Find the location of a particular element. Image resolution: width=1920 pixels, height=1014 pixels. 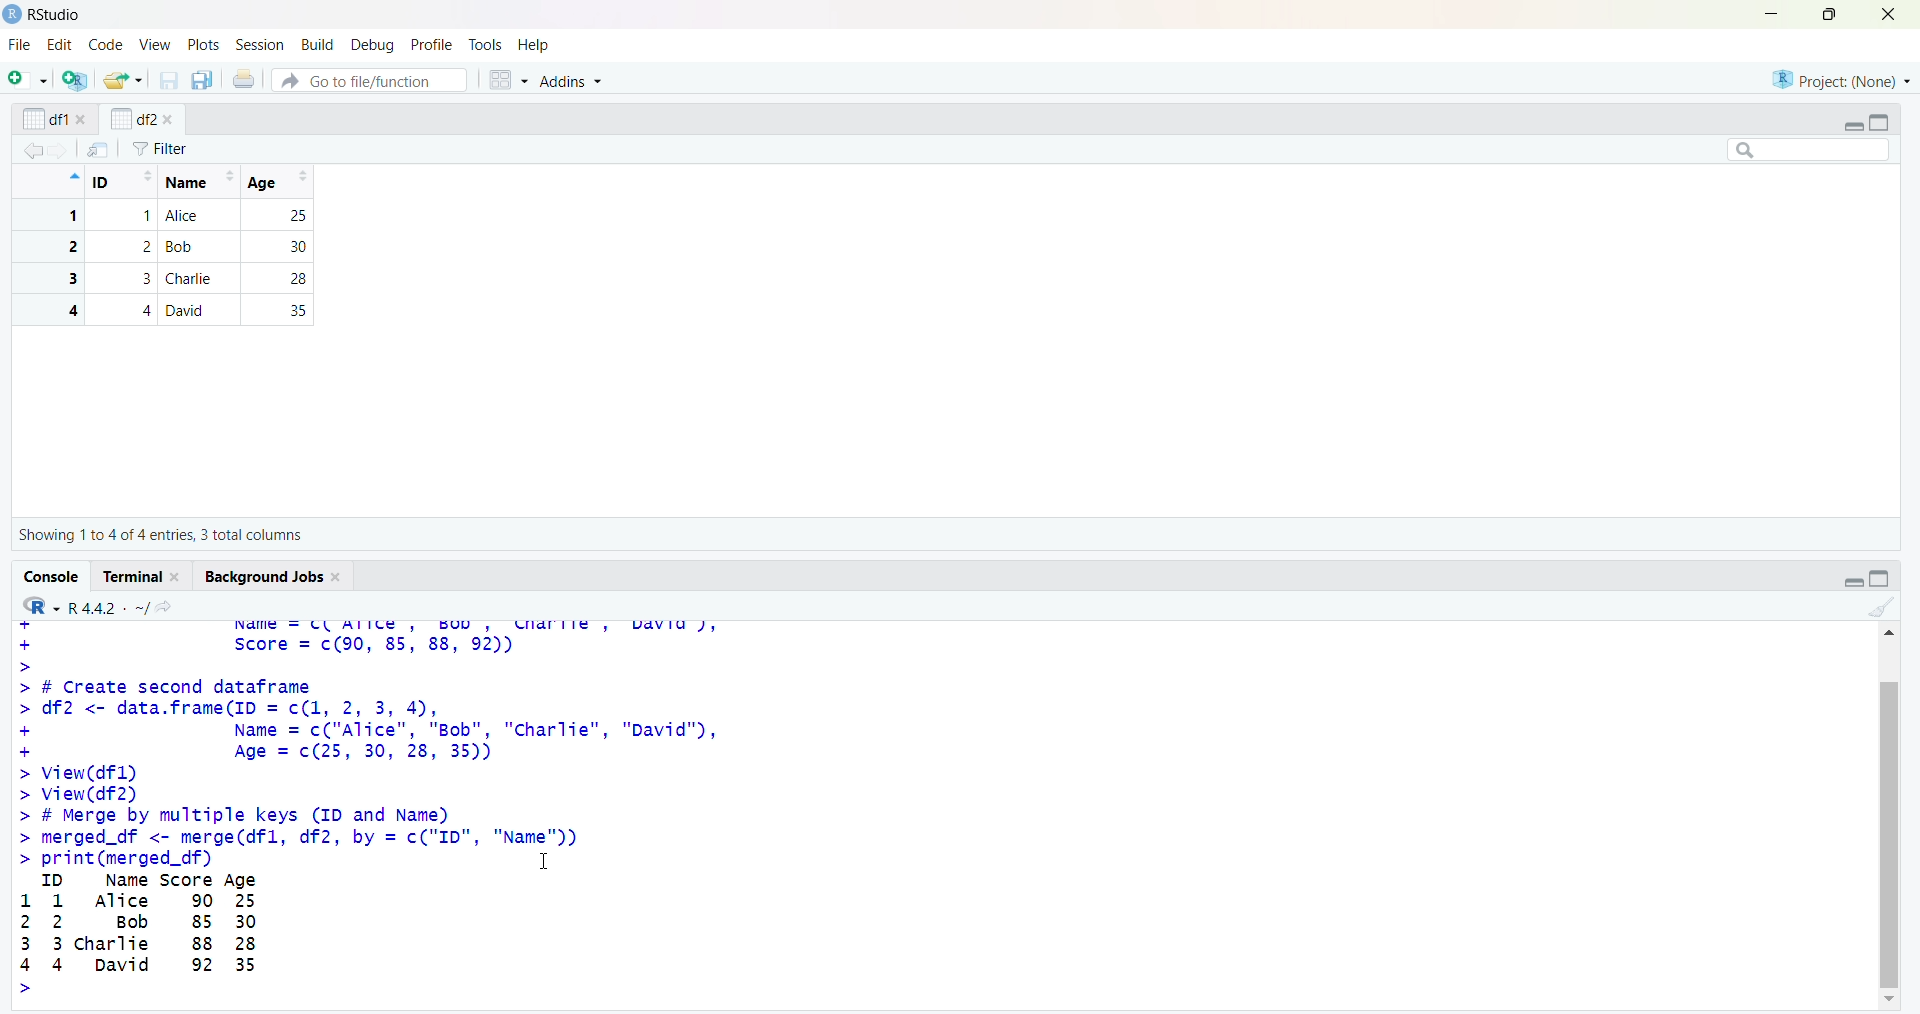

send is located at coordinates (99, 149).